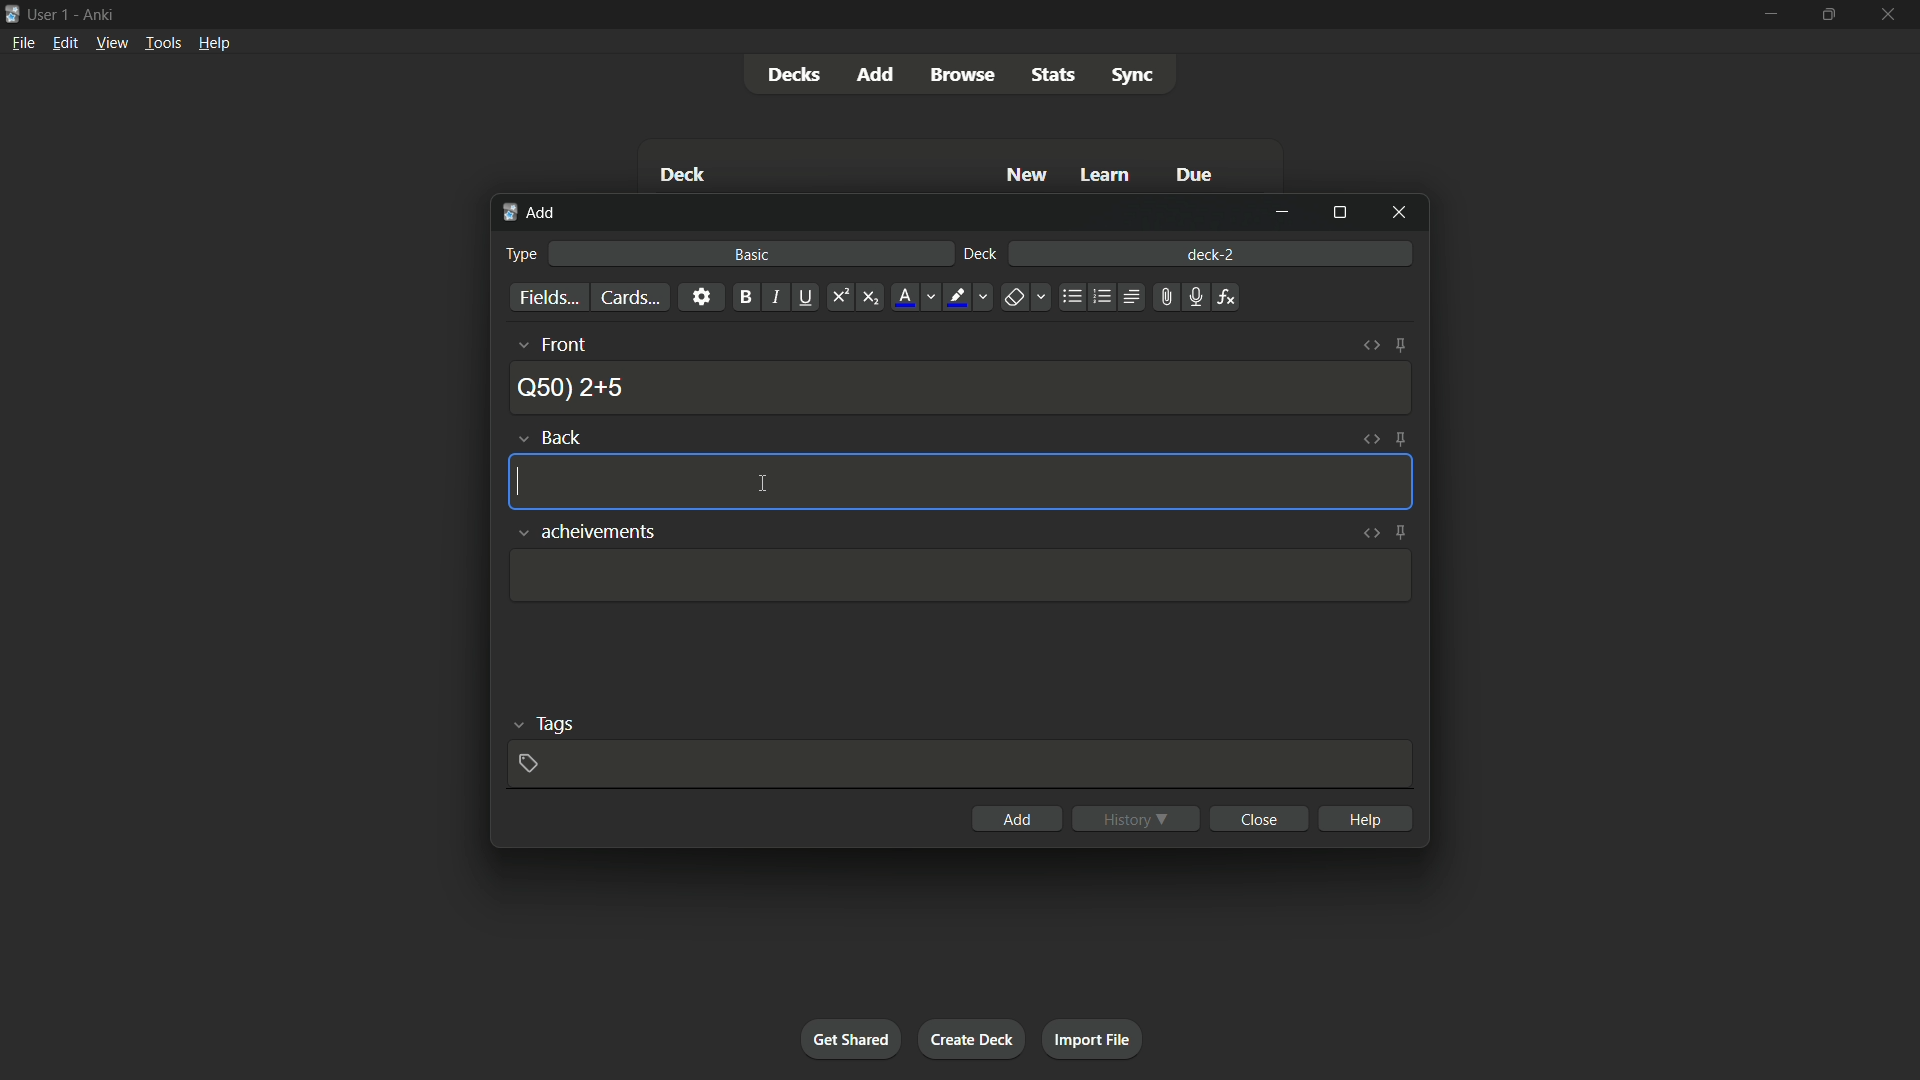  What do you see at coordinates (1131, 296) in the screenshot?
I see `alignment` at bounding box center [1131, 296].